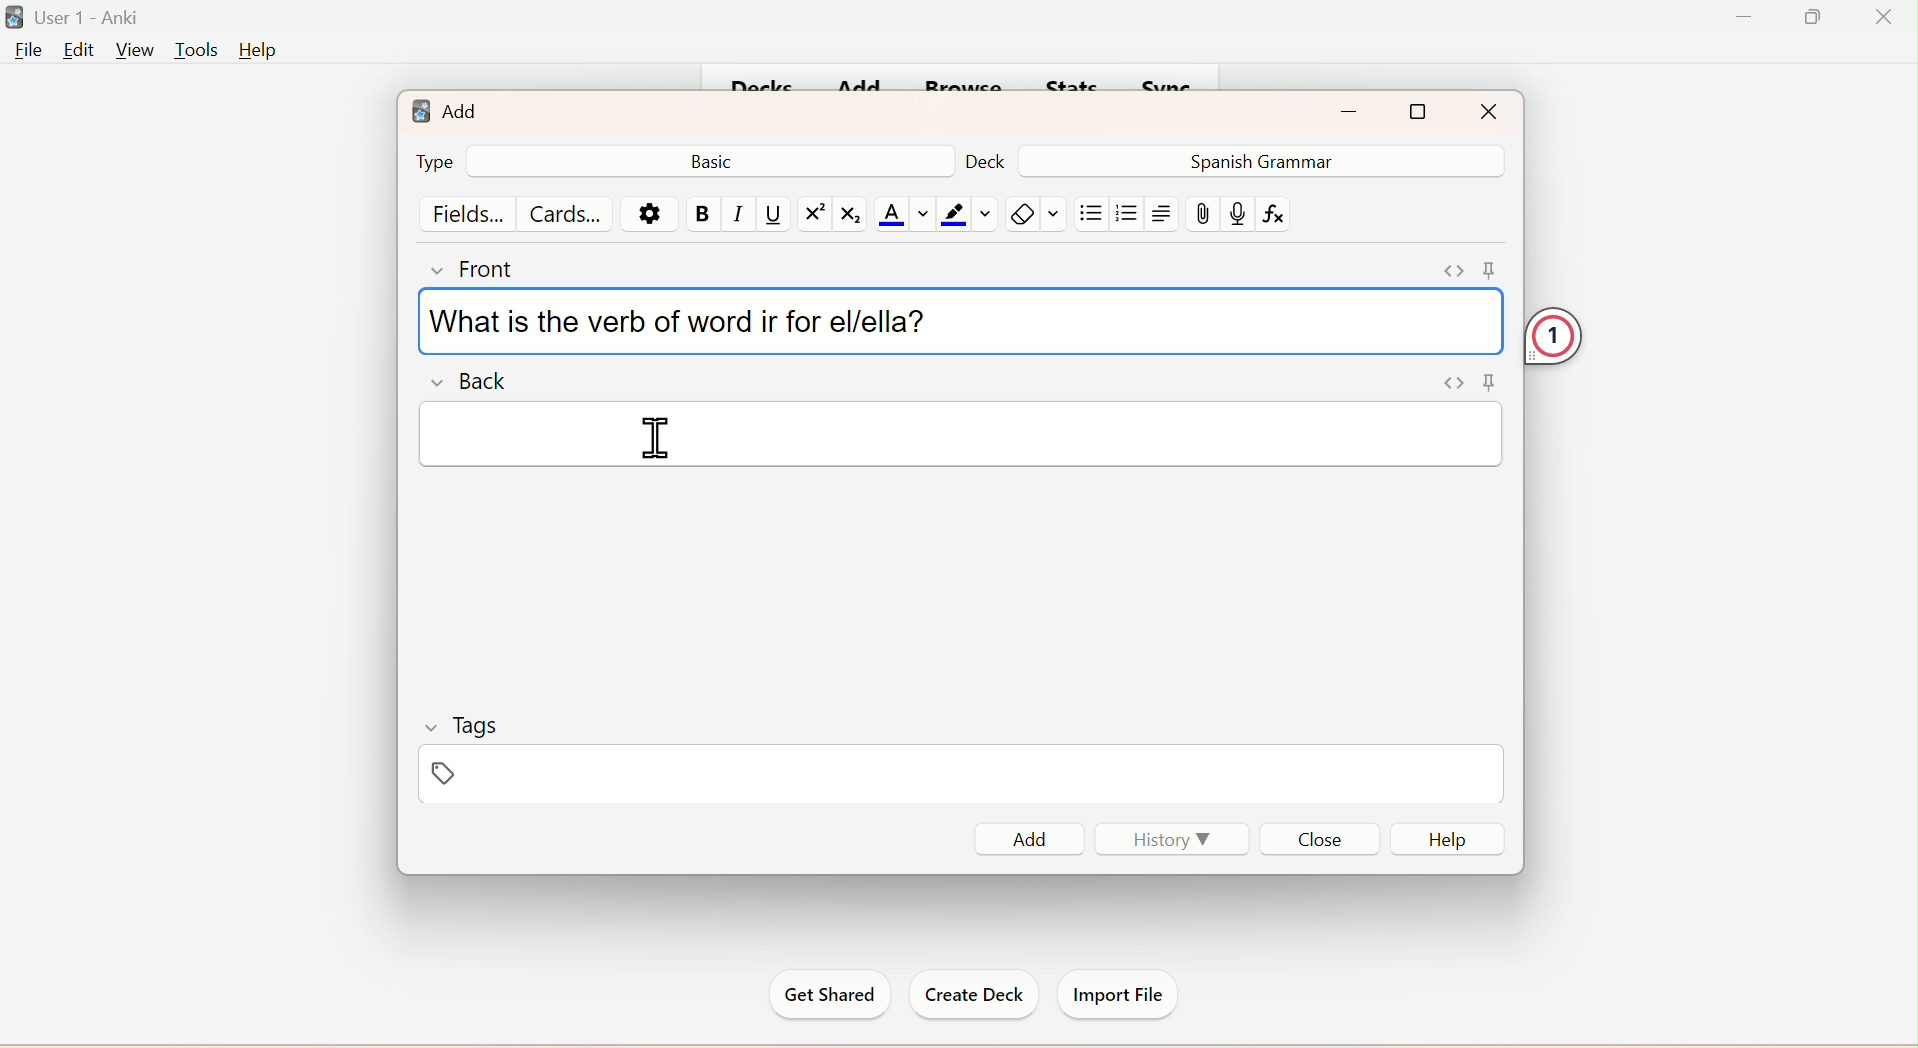  What do you see at coordinates (256, 51) in the screenshot?
I see `Help` at bounding box center [256, 51].